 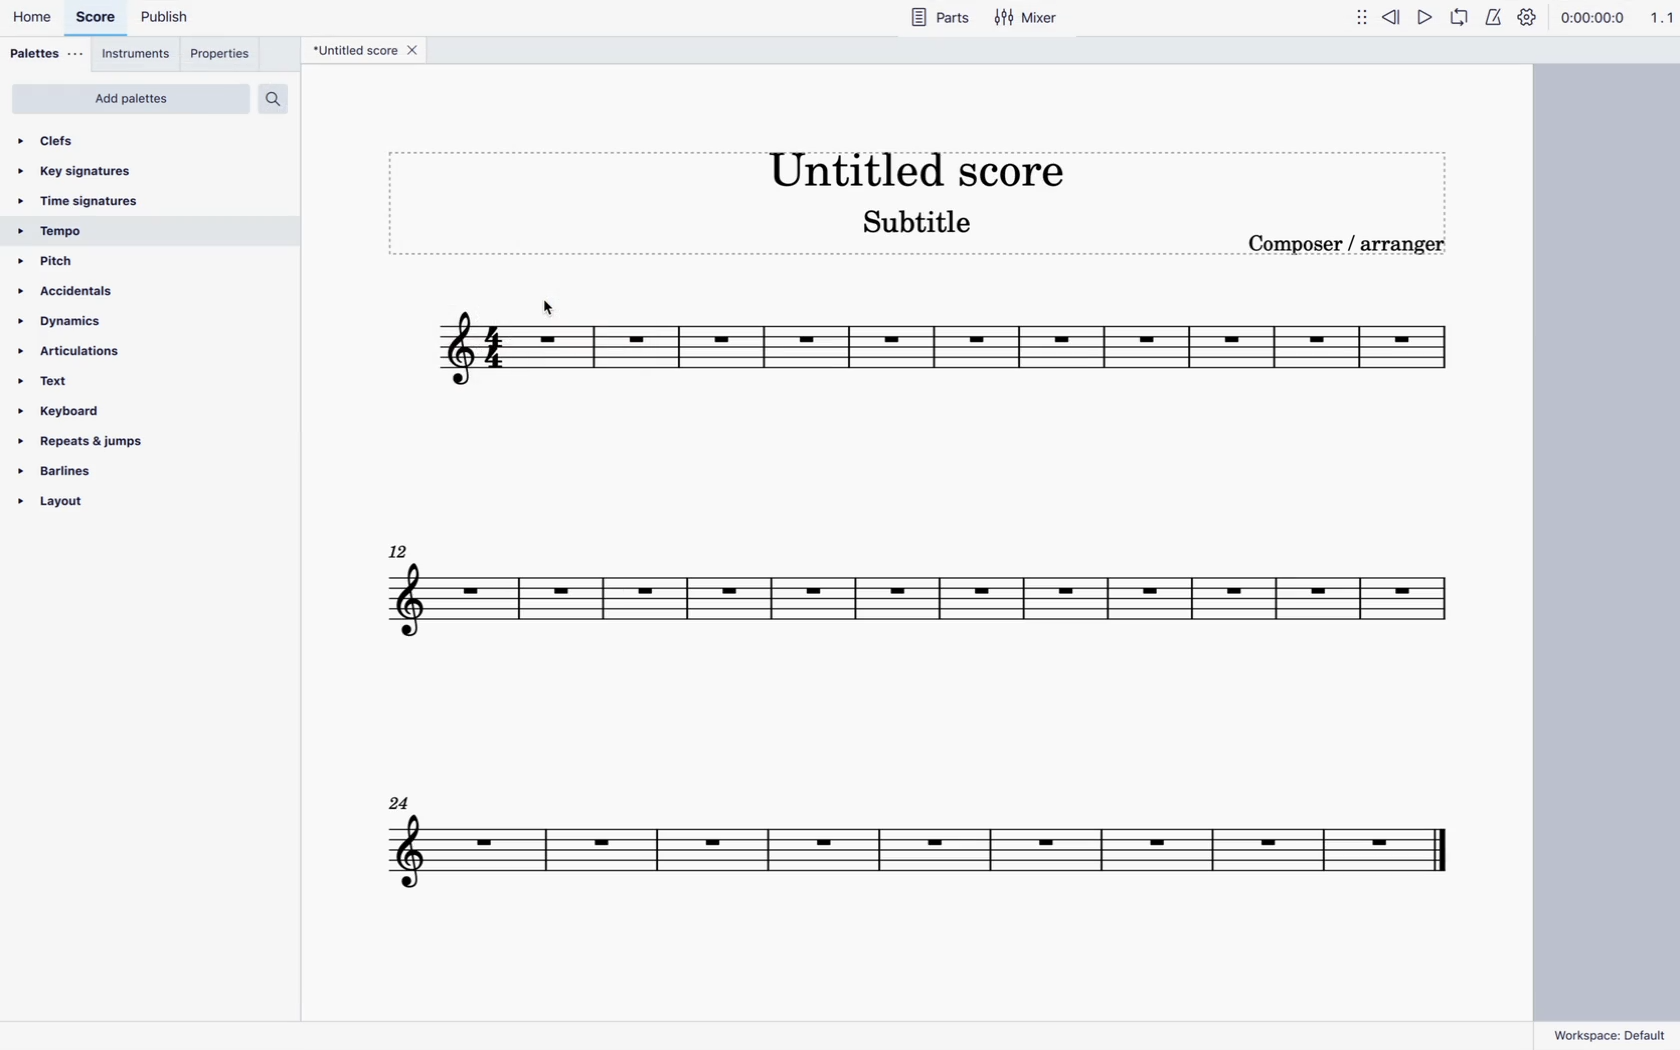 I want to click on clefs, so click(x=61, y=140).